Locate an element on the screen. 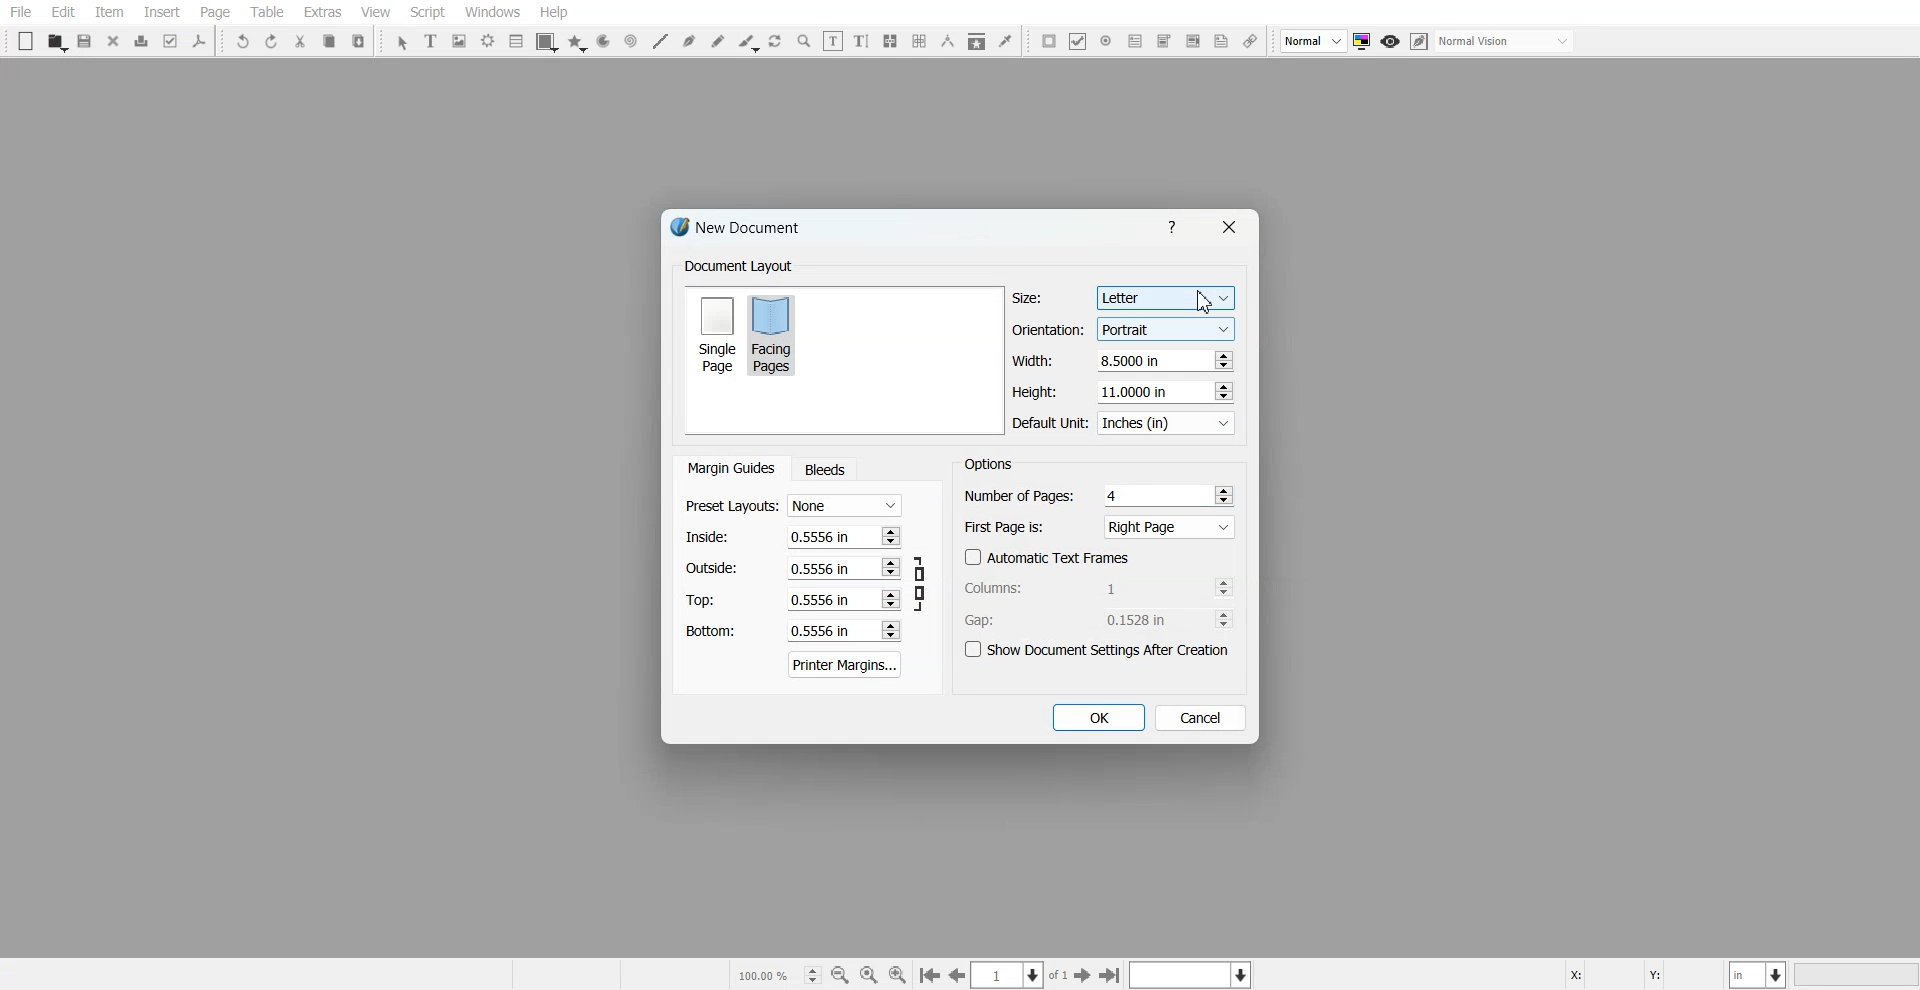 The width and height of the screenshot is (1920, 990). Save is located at coordinates (86, 41).